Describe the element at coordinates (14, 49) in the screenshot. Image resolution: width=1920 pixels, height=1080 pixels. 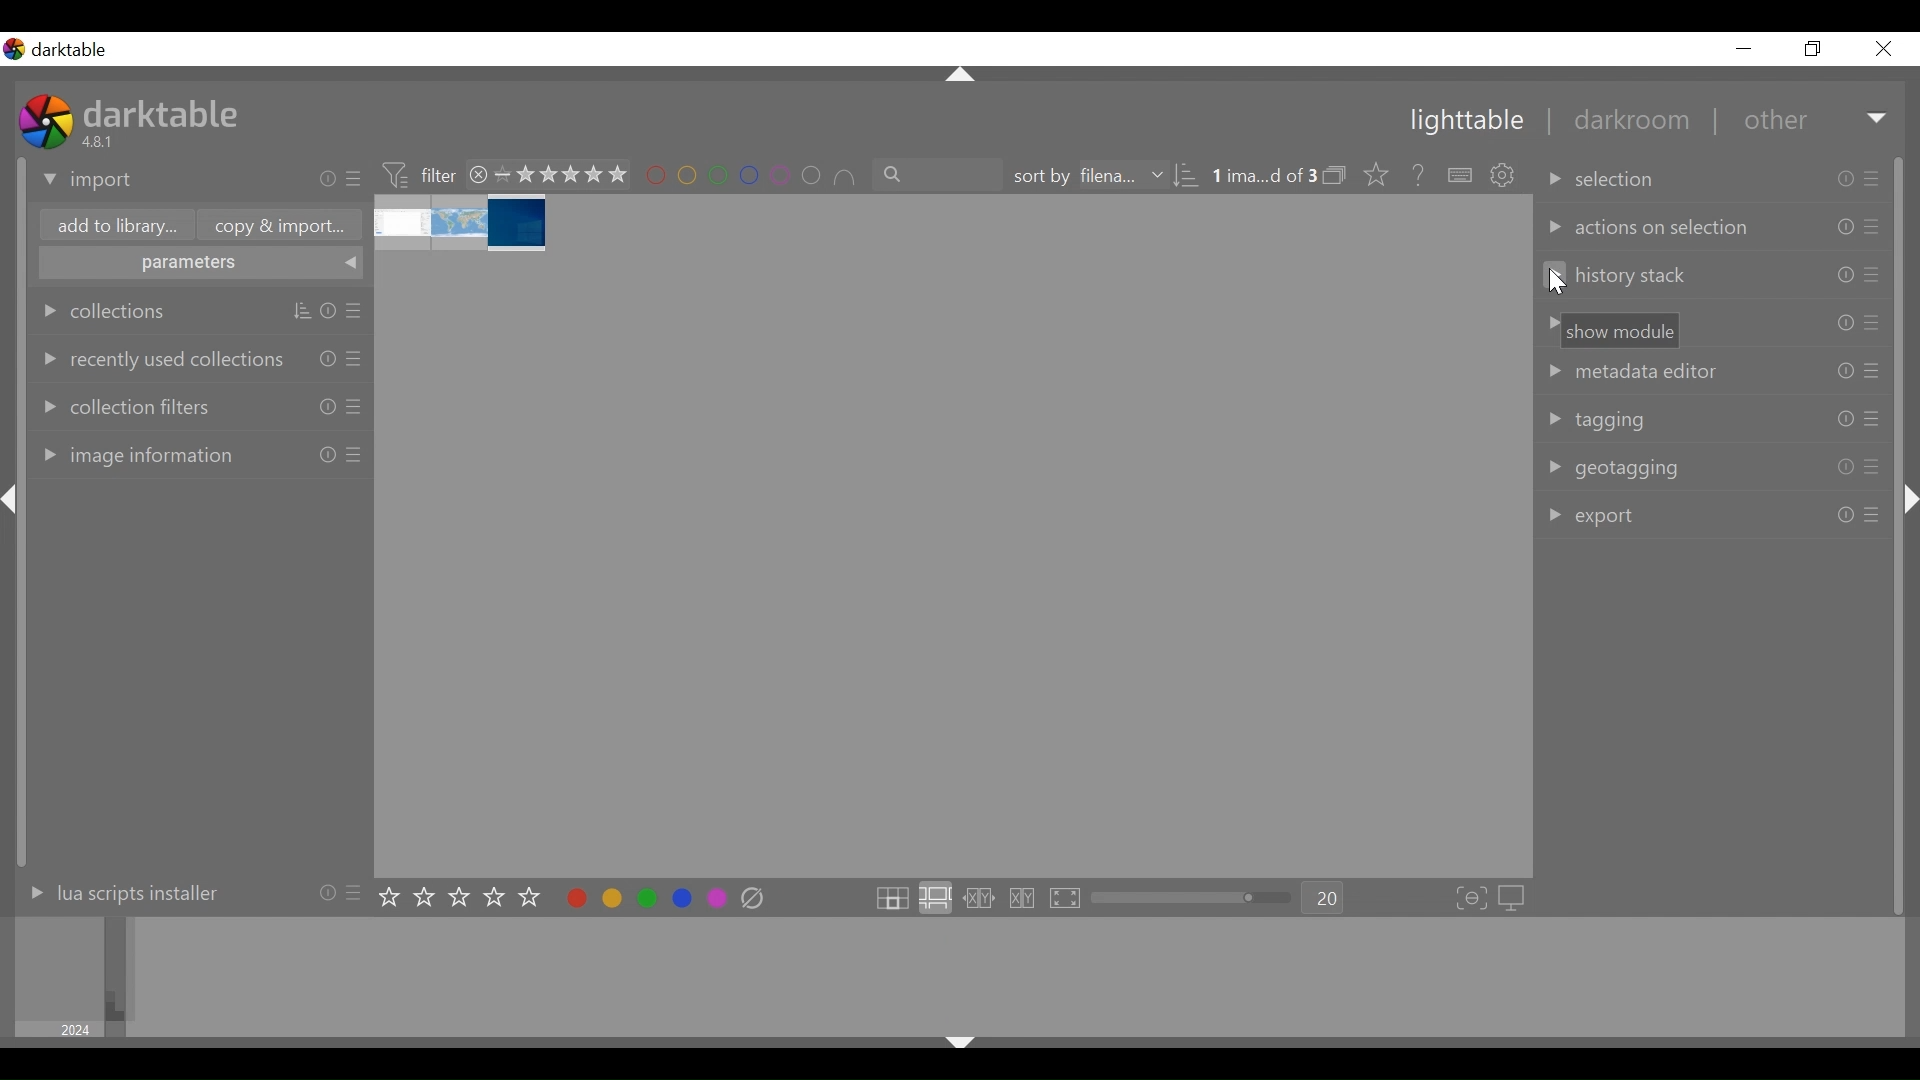
I see `logo` at that location.